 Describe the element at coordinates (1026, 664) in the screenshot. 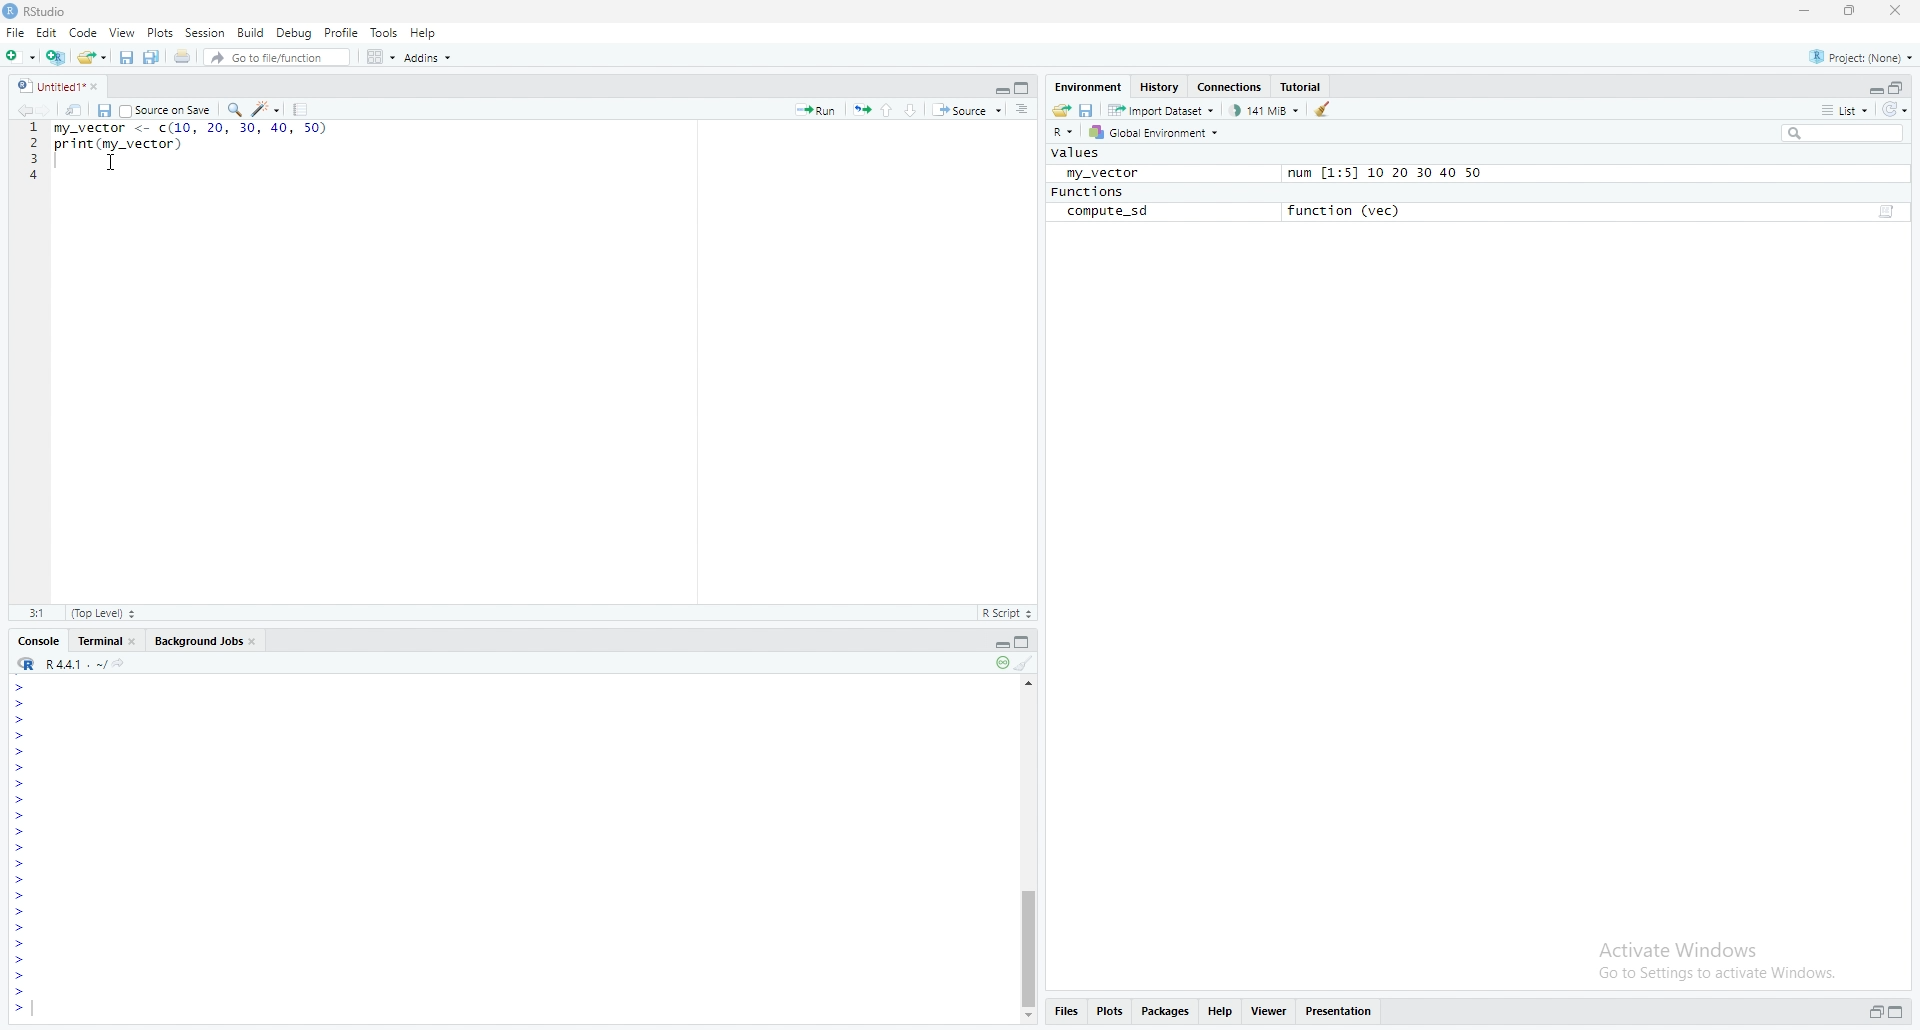

I see `Clear console (Ctrl + L)` at that location.